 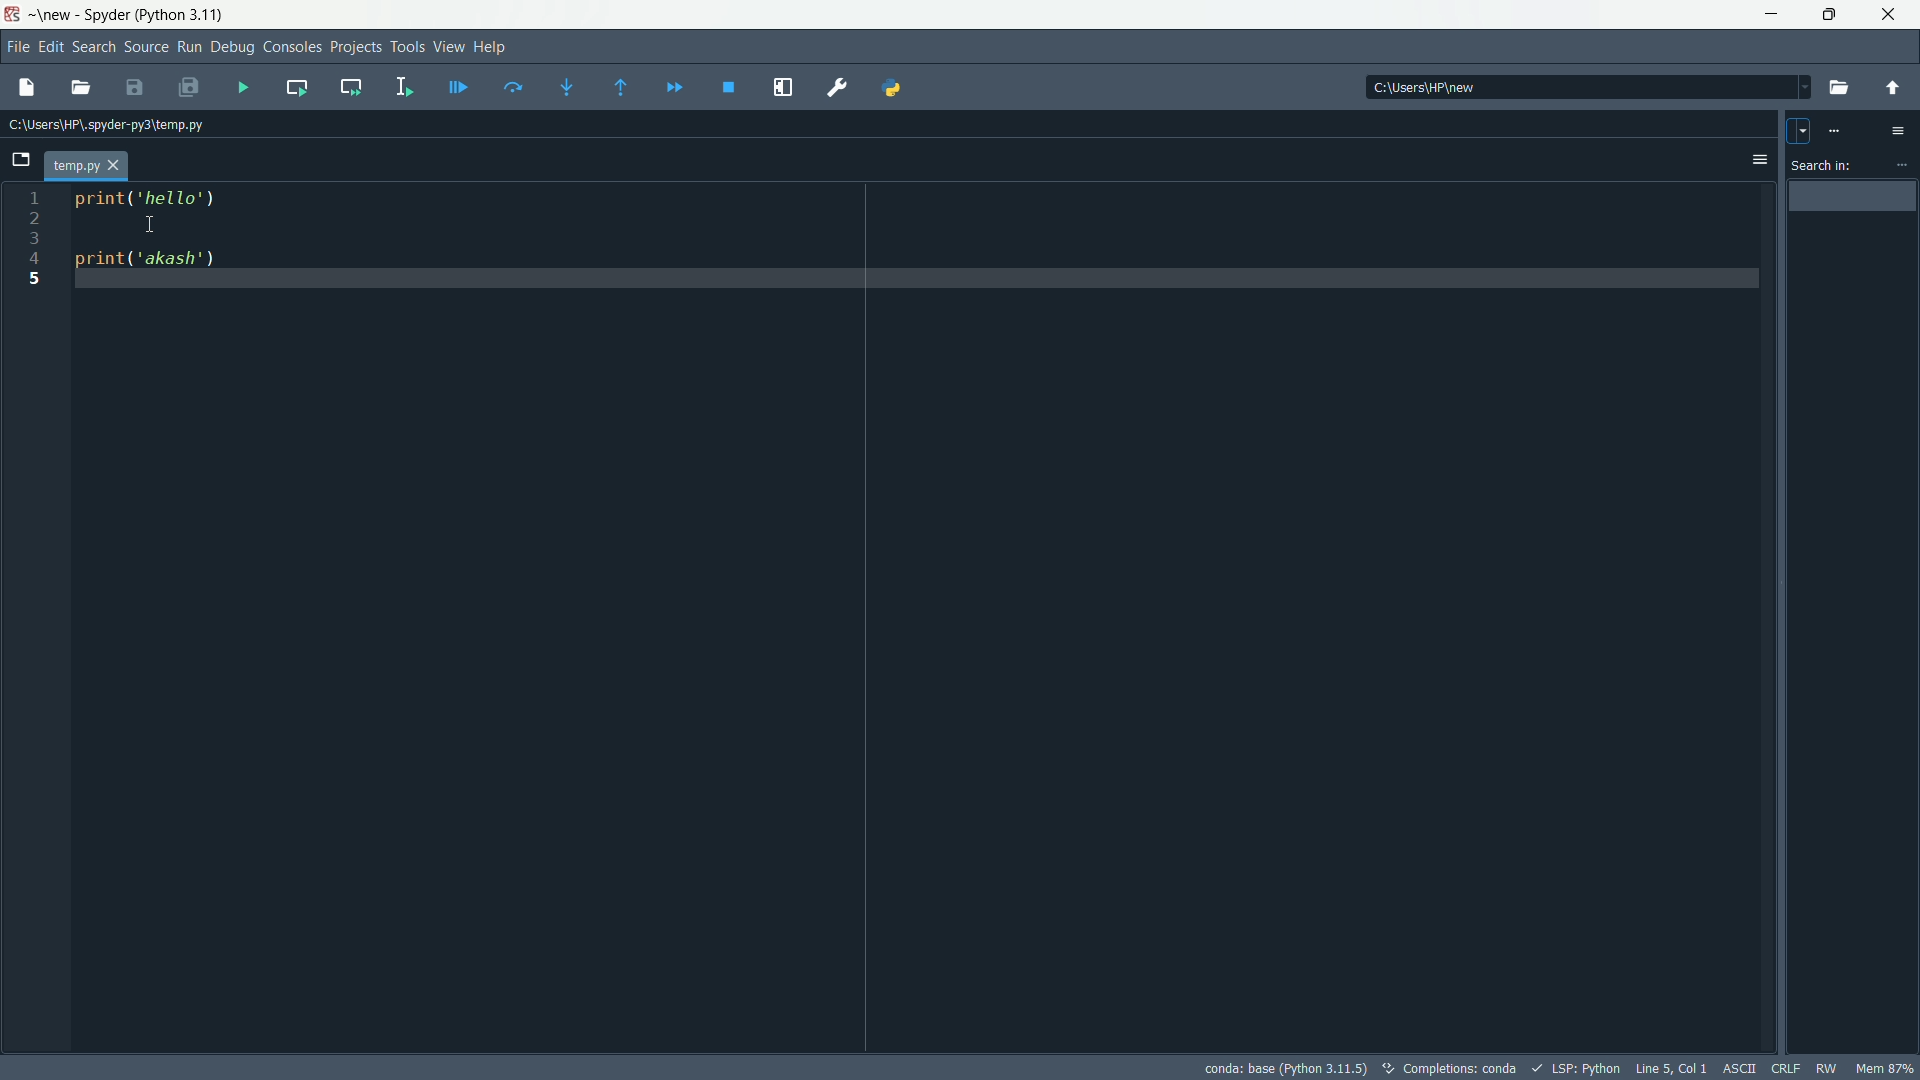 I want to click on pythonpath manager, so click(x=892, y=90).